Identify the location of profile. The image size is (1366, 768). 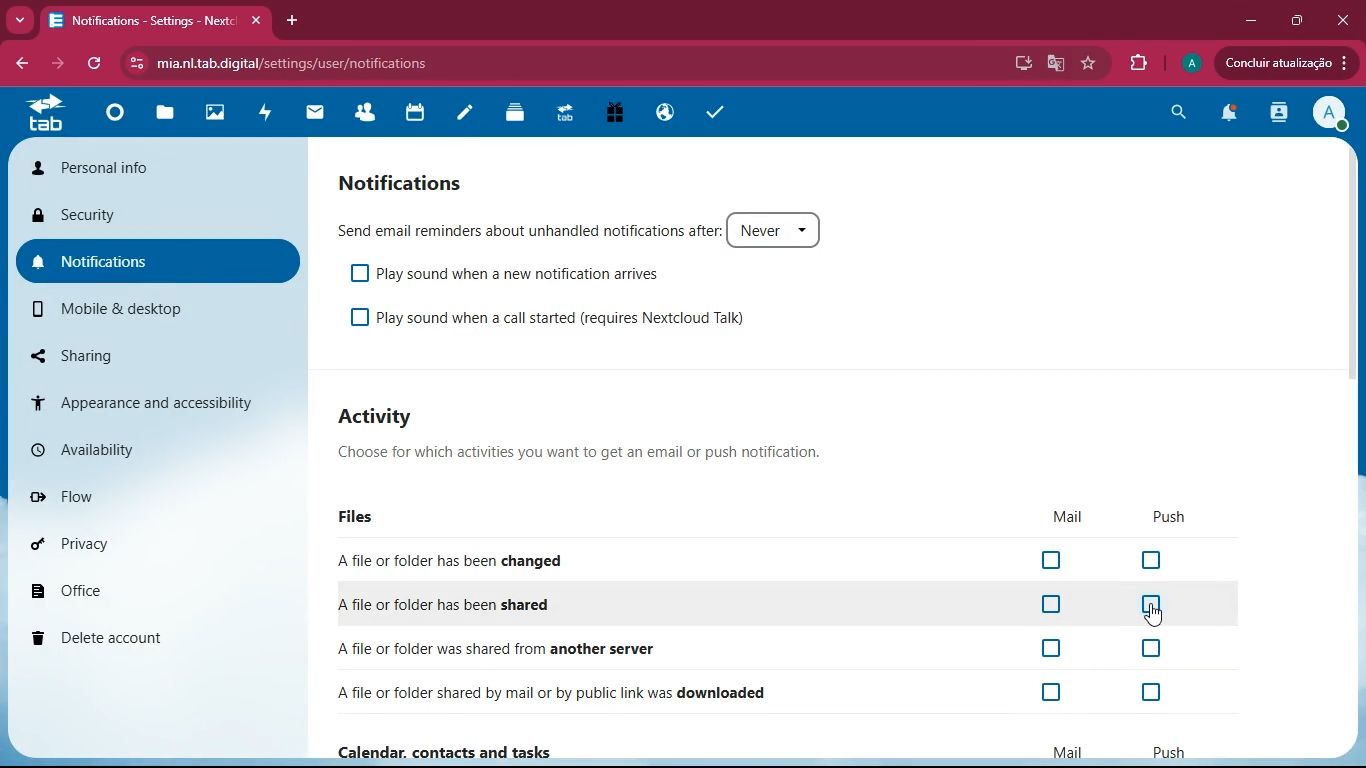
(160, 164).